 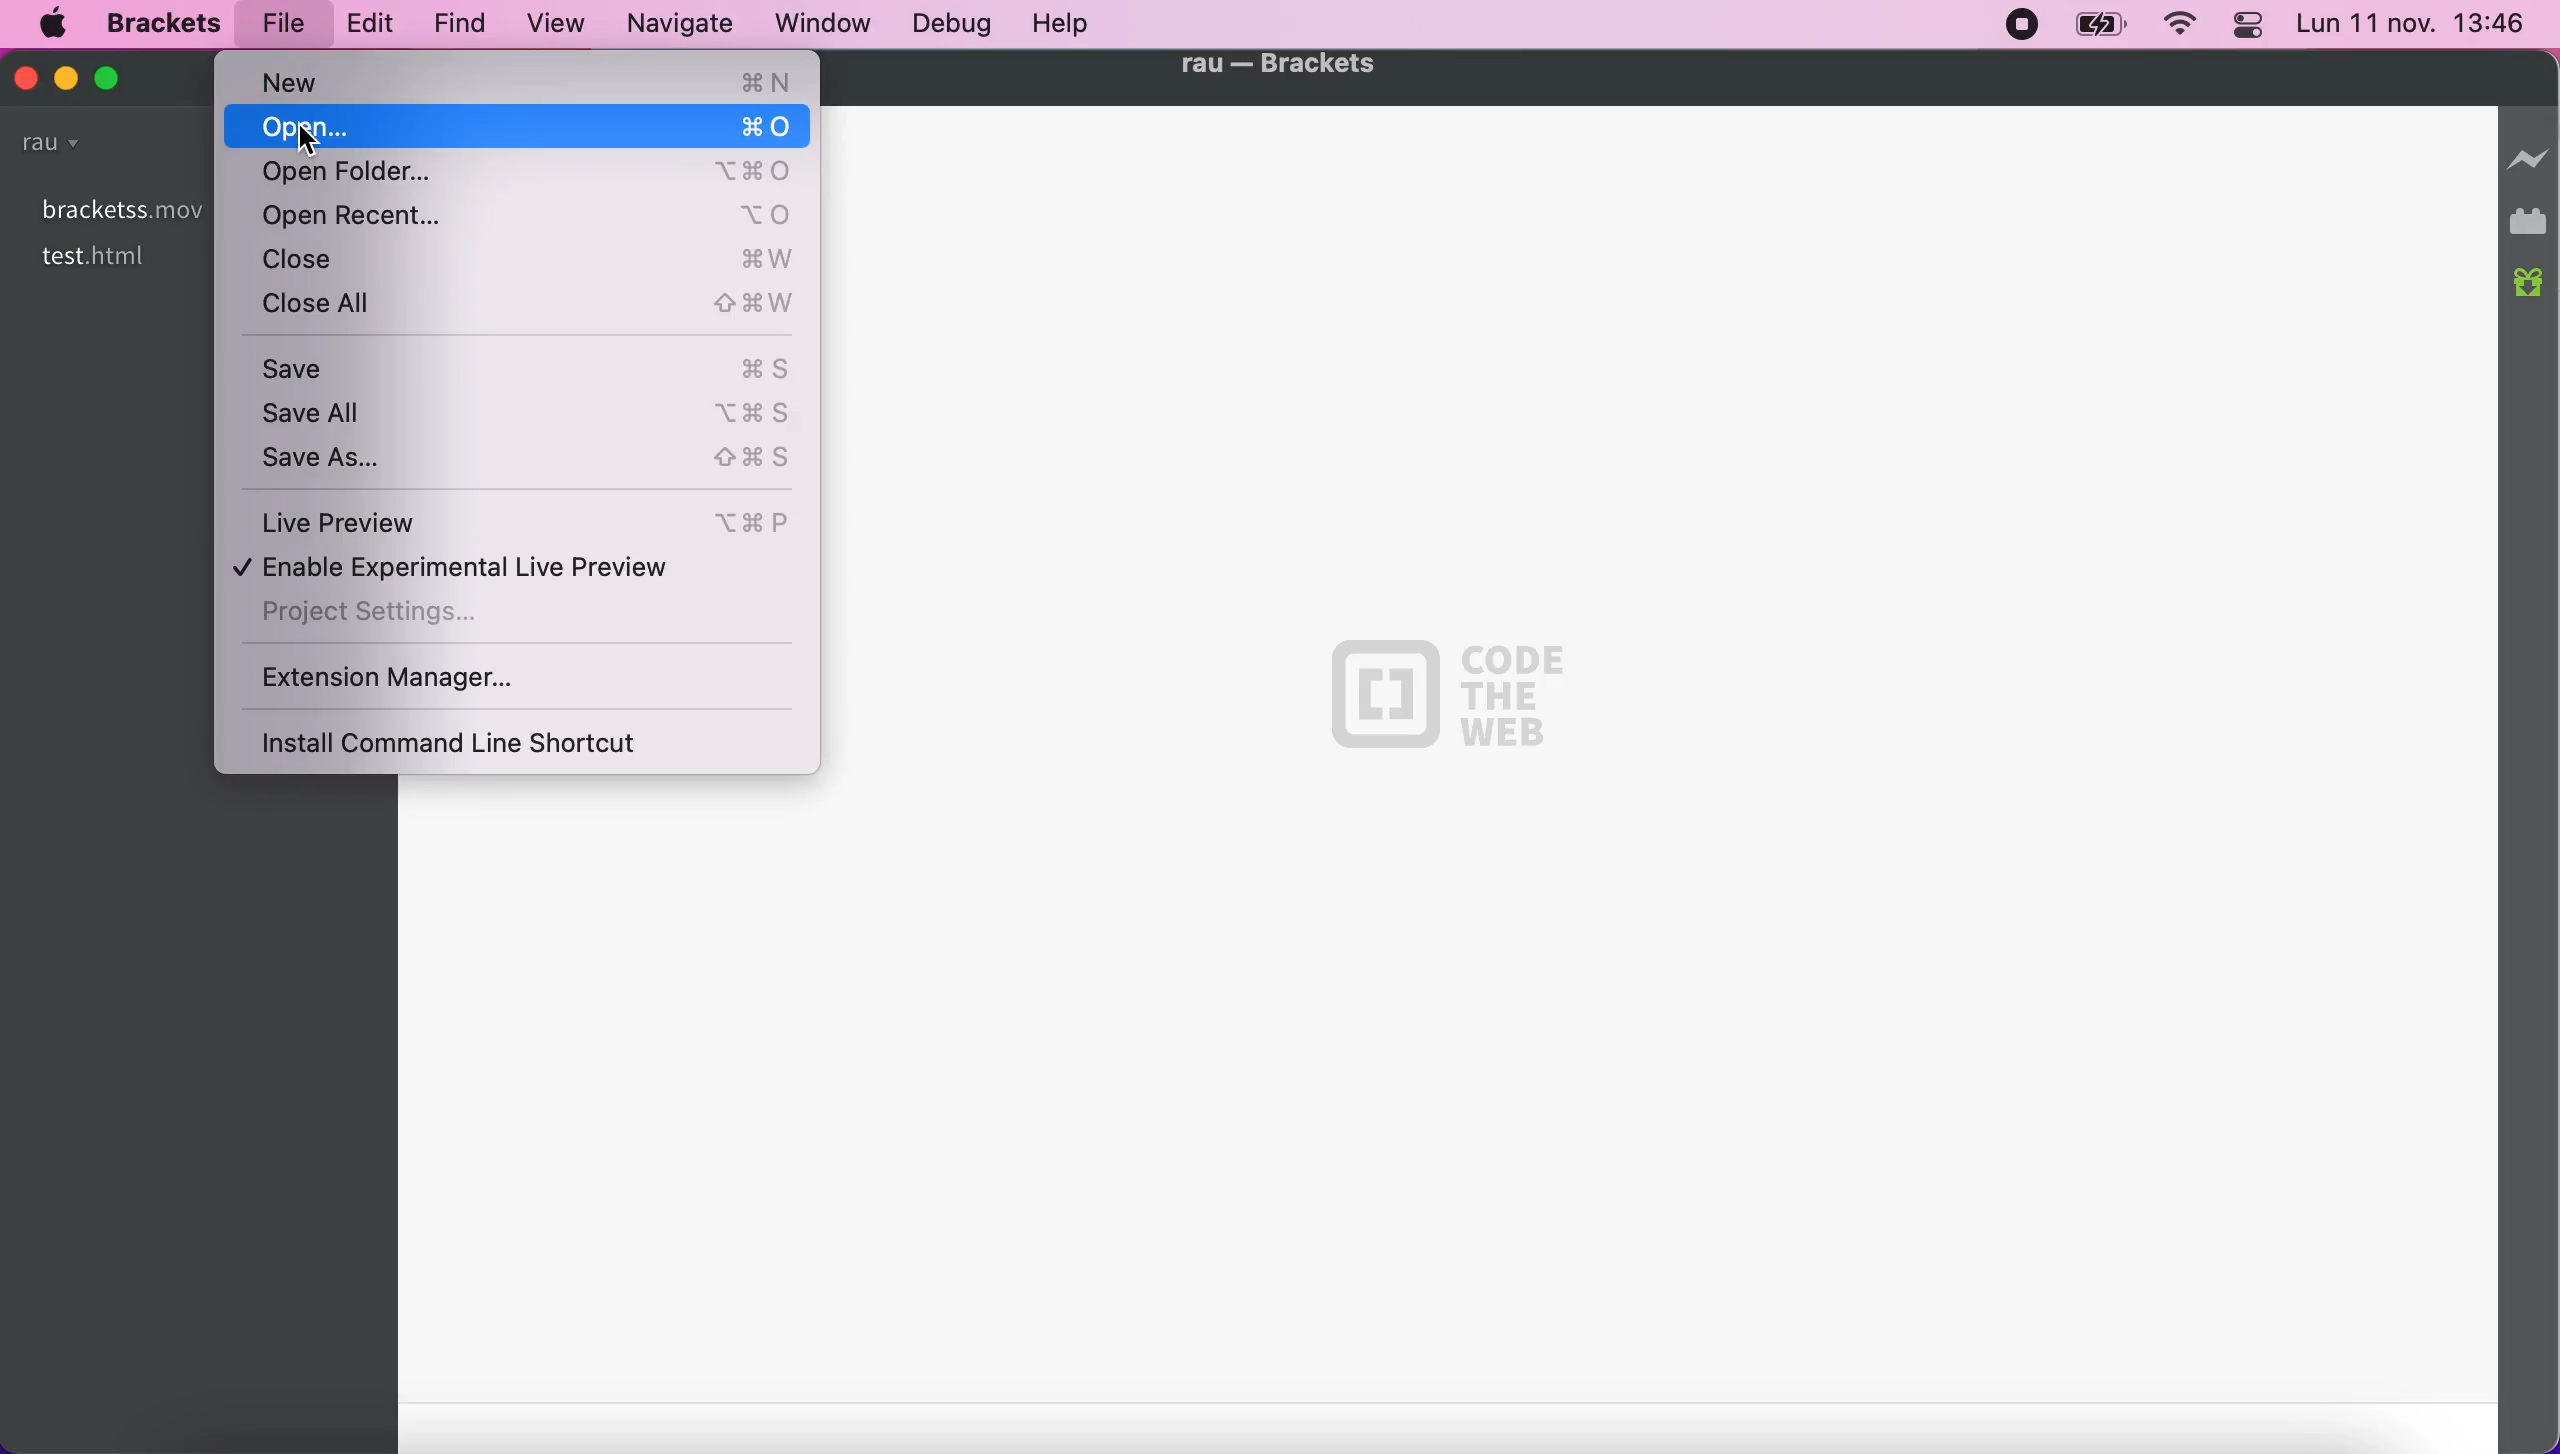 What do you see at coordinates (114, 82) in the screenshot?
I see `mazimize` at bounding box center [114, 82].